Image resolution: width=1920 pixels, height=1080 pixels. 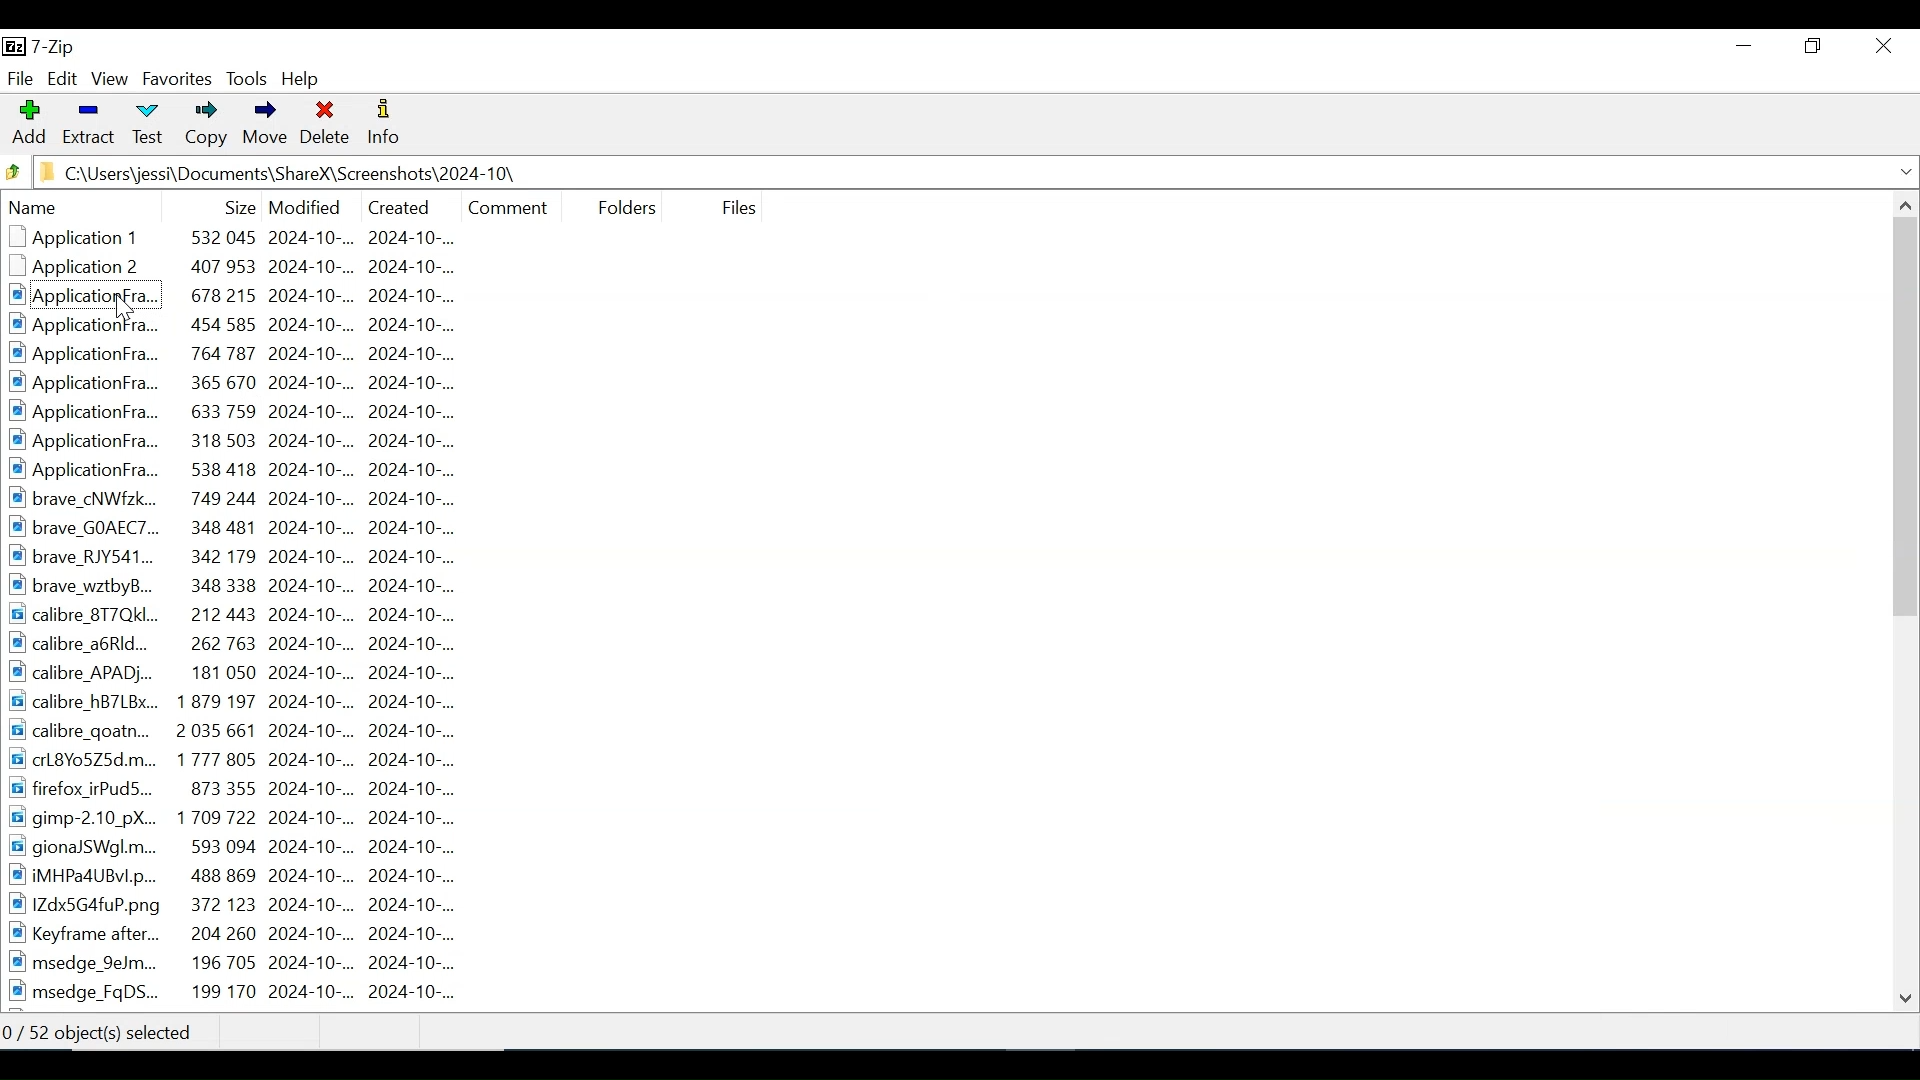 I want to click on Extract, so click(x=88, y=120).